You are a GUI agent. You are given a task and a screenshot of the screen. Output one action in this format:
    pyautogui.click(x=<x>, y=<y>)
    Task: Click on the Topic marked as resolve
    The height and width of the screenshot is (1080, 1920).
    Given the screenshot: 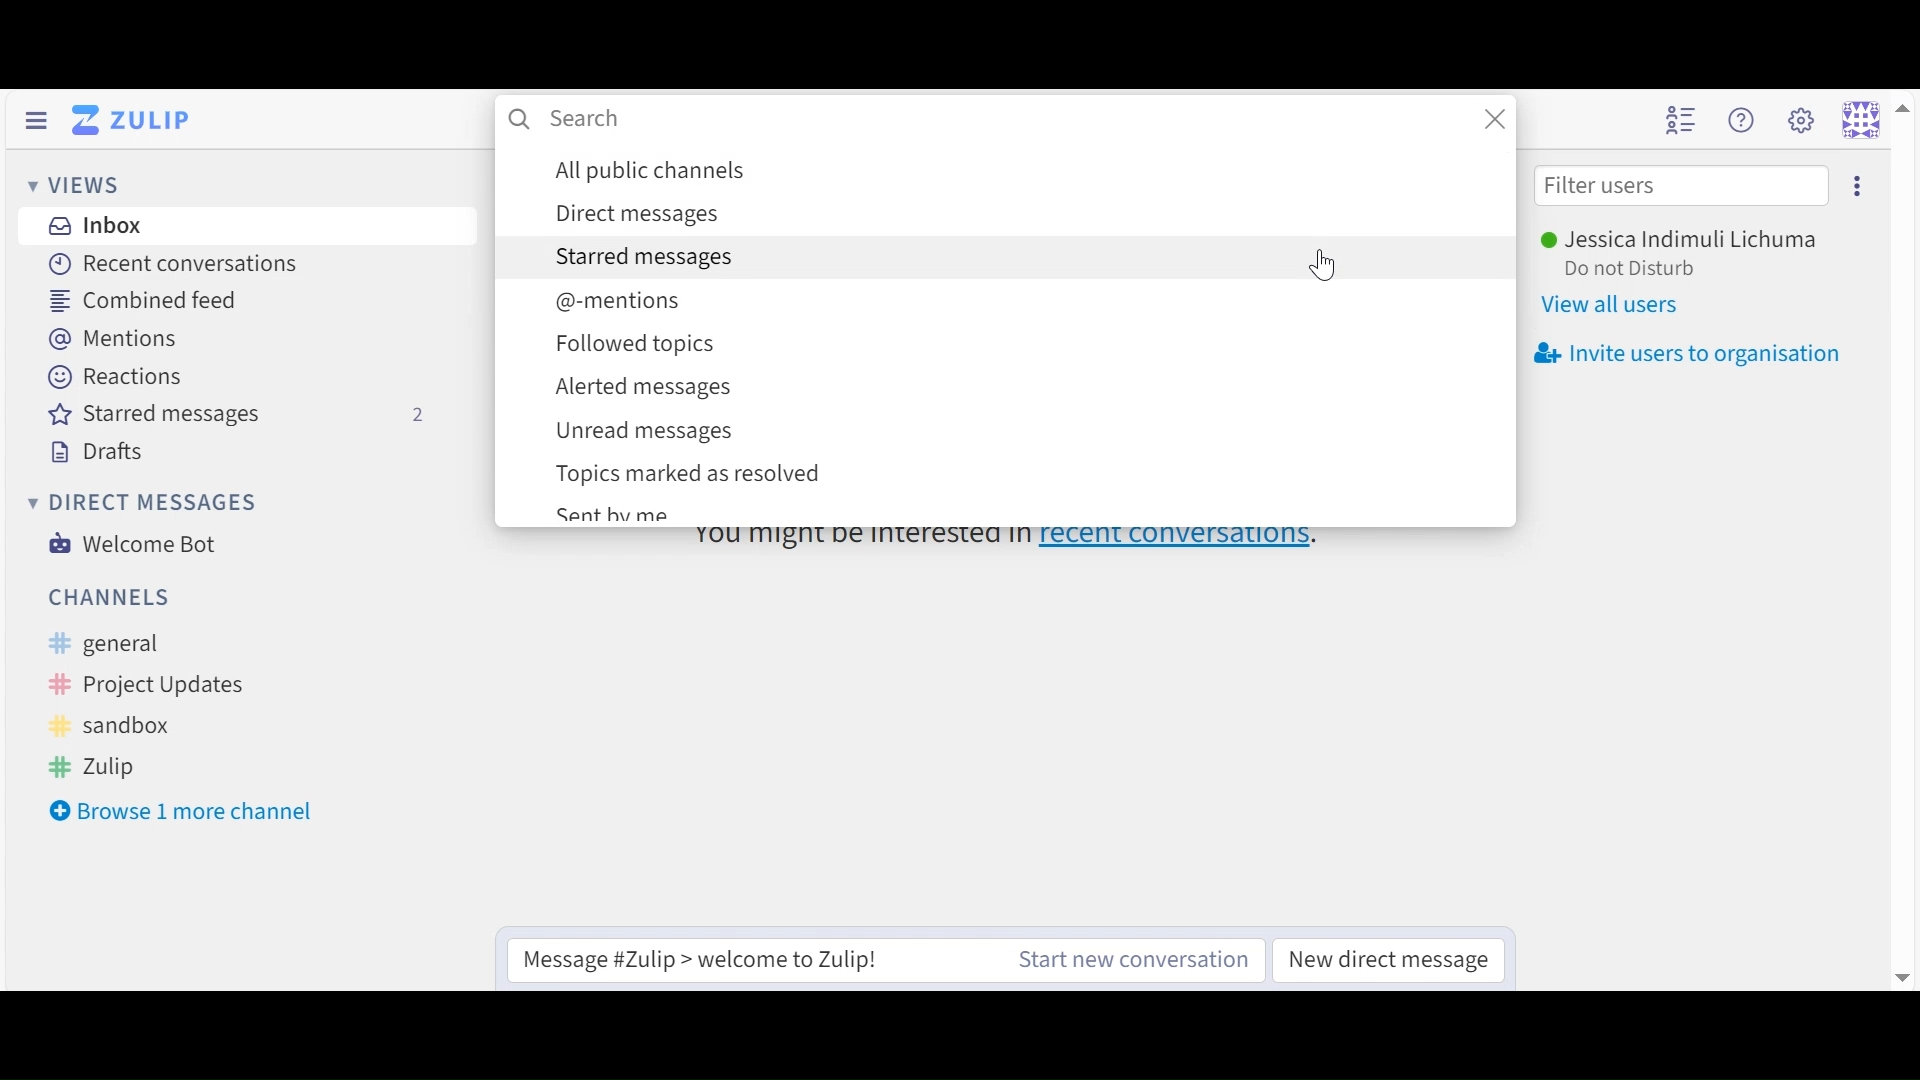 What is the action you would take?
    pyautogui.click(x=1017, y=474)
    